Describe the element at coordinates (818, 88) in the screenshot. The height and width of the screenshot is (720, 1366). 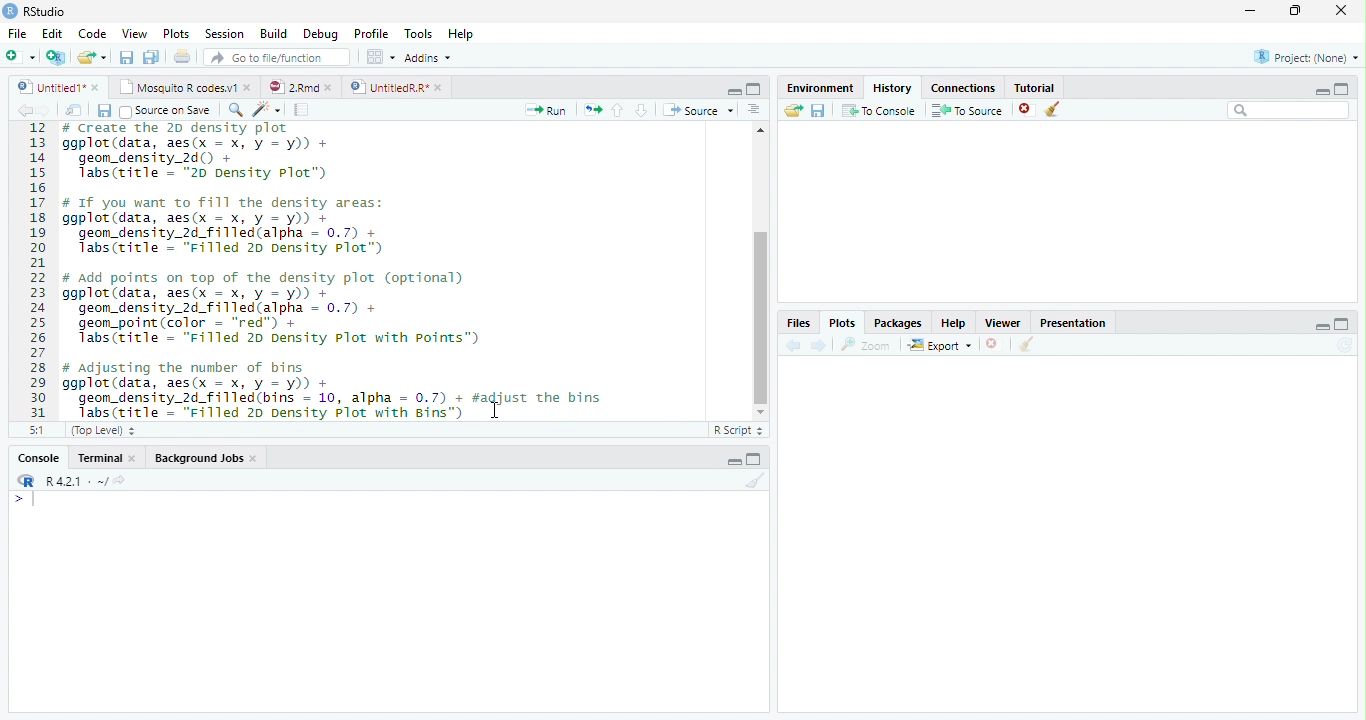
I see `Environment` at that location.